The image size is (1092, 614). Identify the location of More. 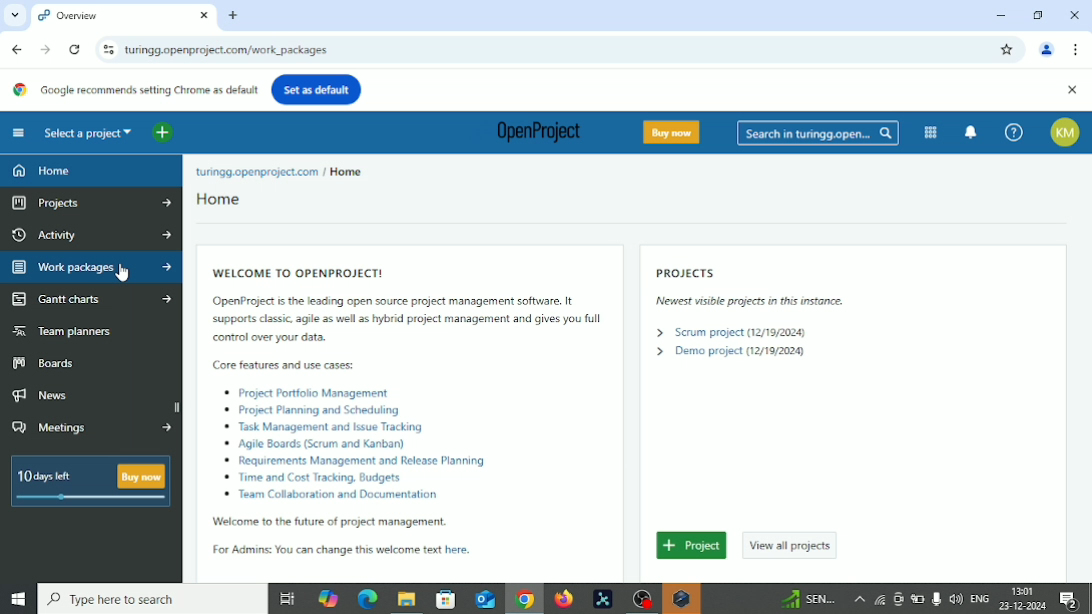
(858, 599).